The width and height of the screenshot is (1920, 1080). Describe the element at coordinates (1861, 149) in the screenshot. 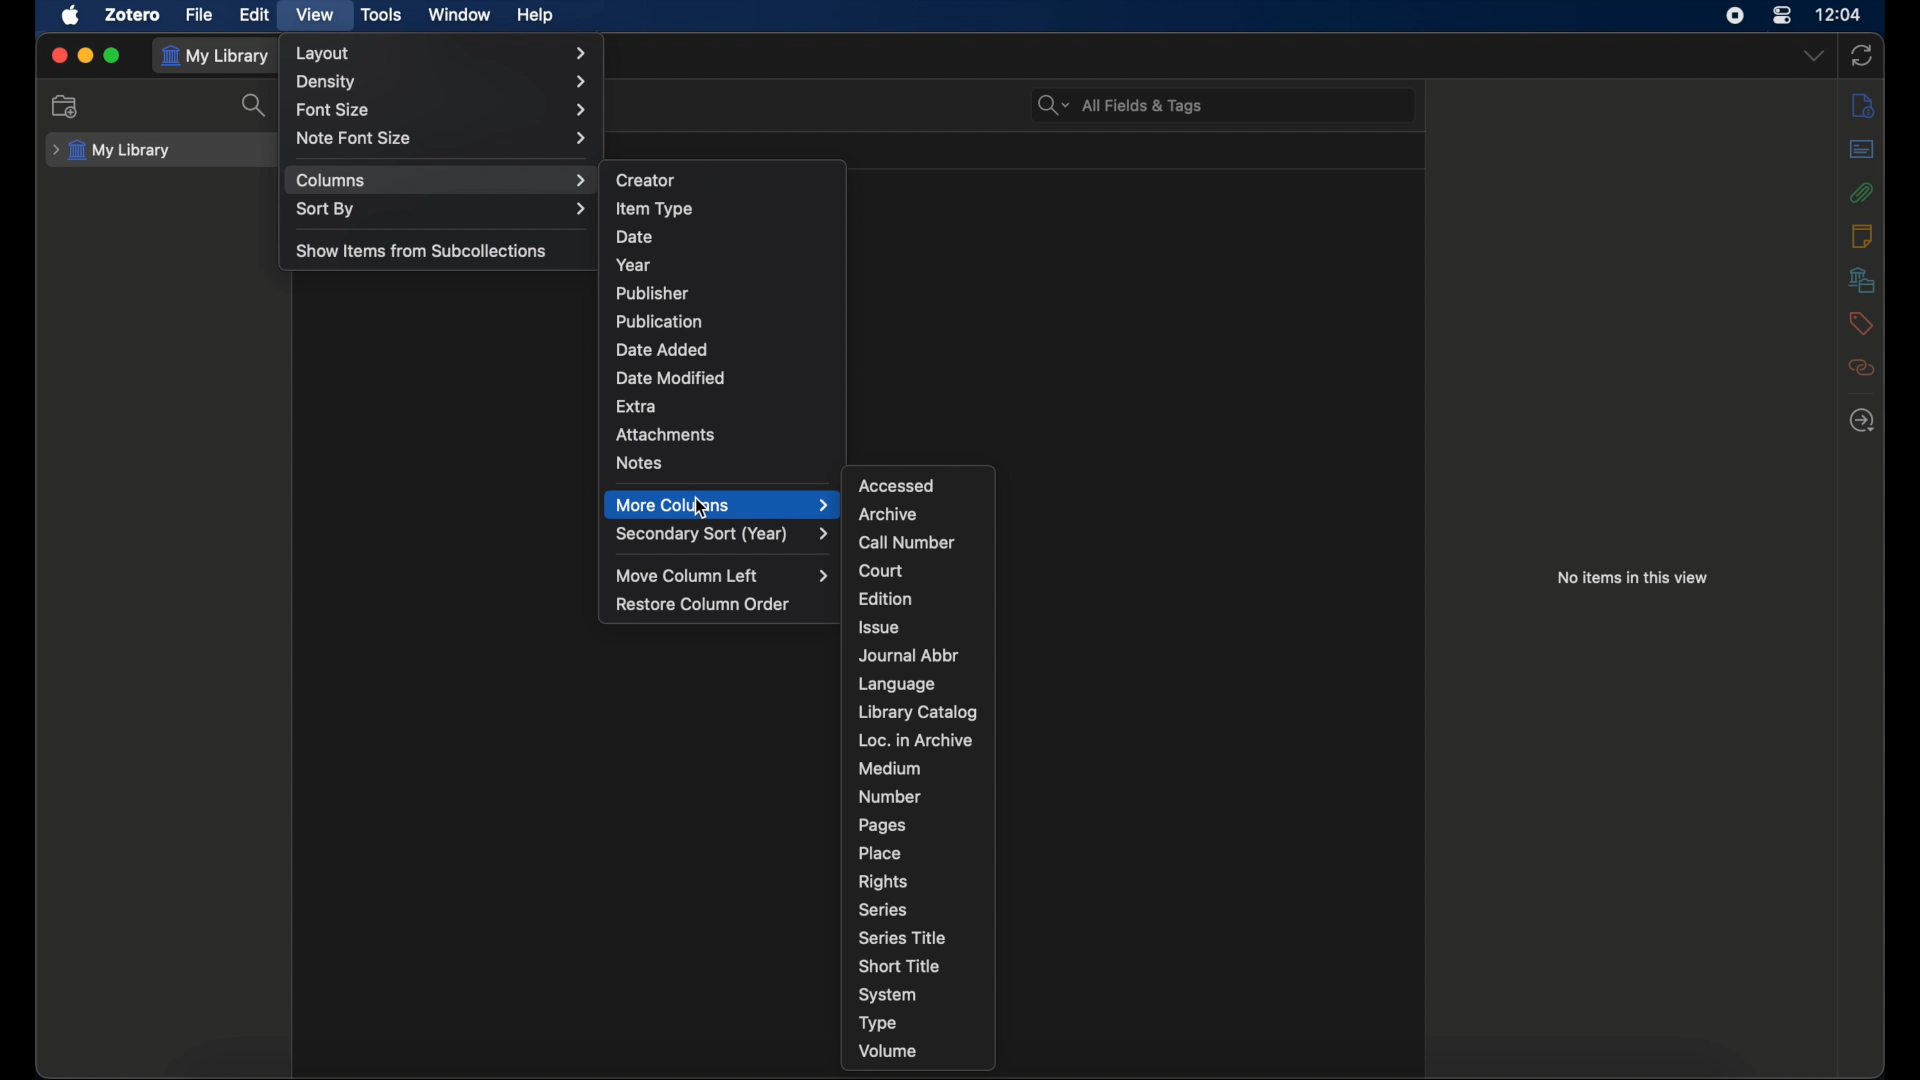

I see `abstract` at that location.